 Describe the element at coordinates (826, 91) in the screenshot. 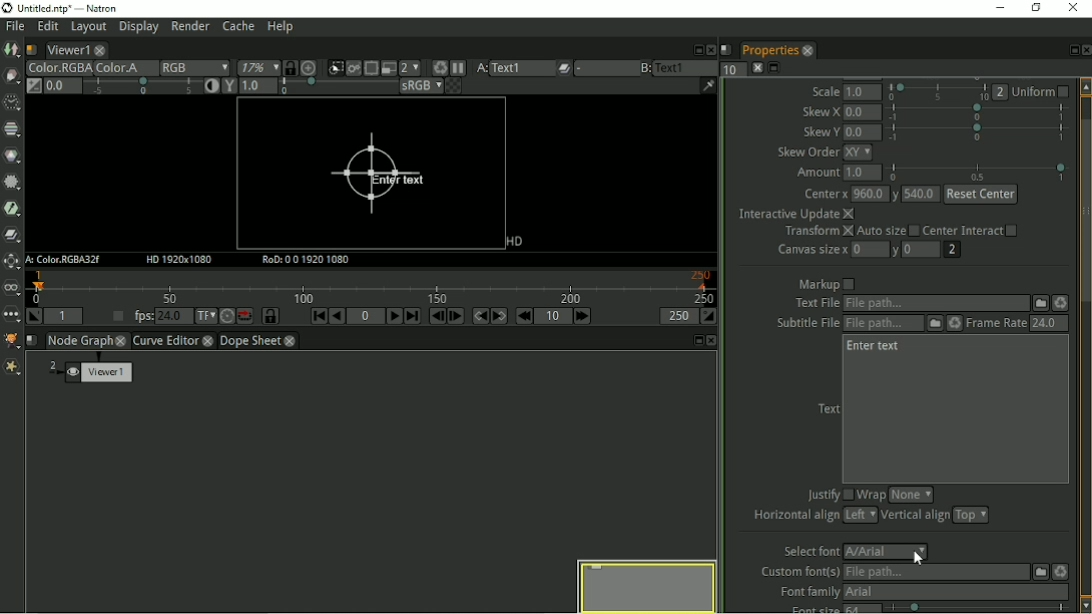

I see `Scale` at that location.